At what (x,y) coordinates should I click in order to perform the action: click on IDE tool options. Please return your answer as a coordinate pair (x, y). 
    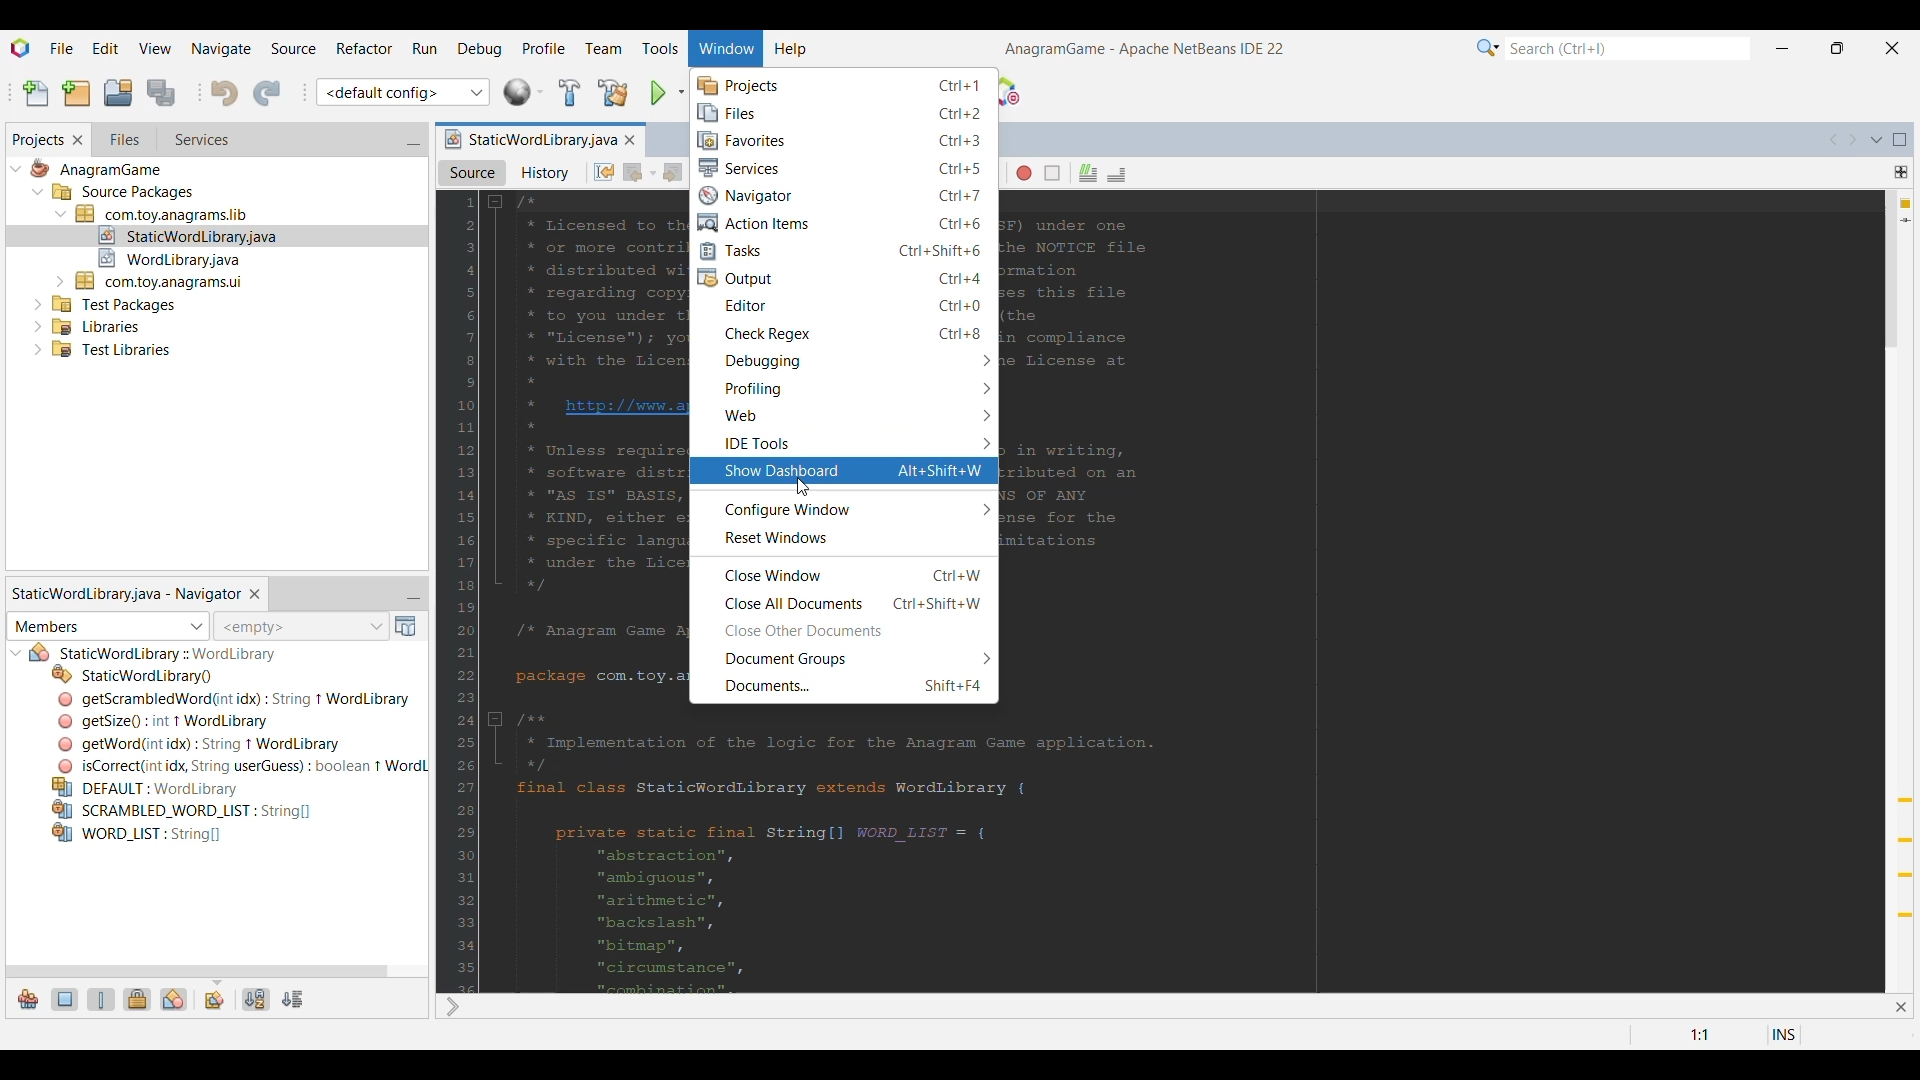
    Looking at the image, I should click on (844, 443).